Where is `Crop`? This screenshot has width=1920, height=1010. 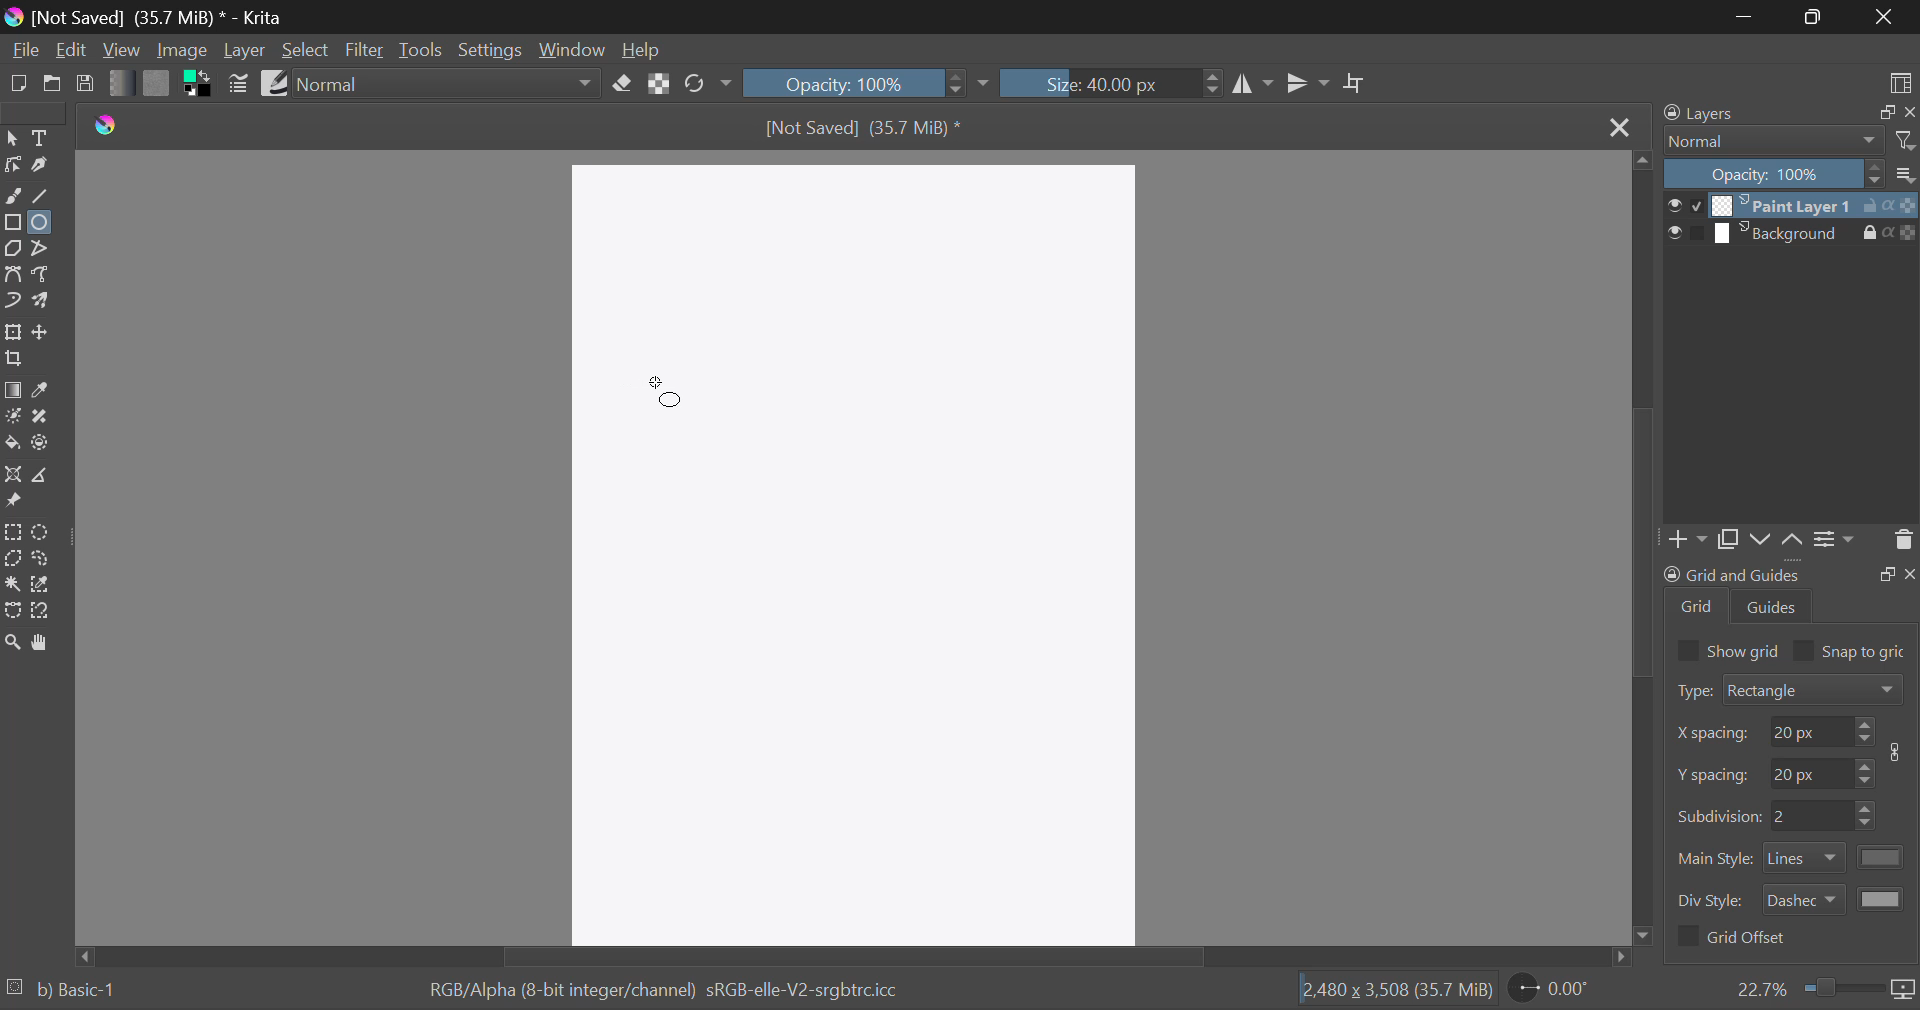 Crop is located at coordinates (1356, 84).